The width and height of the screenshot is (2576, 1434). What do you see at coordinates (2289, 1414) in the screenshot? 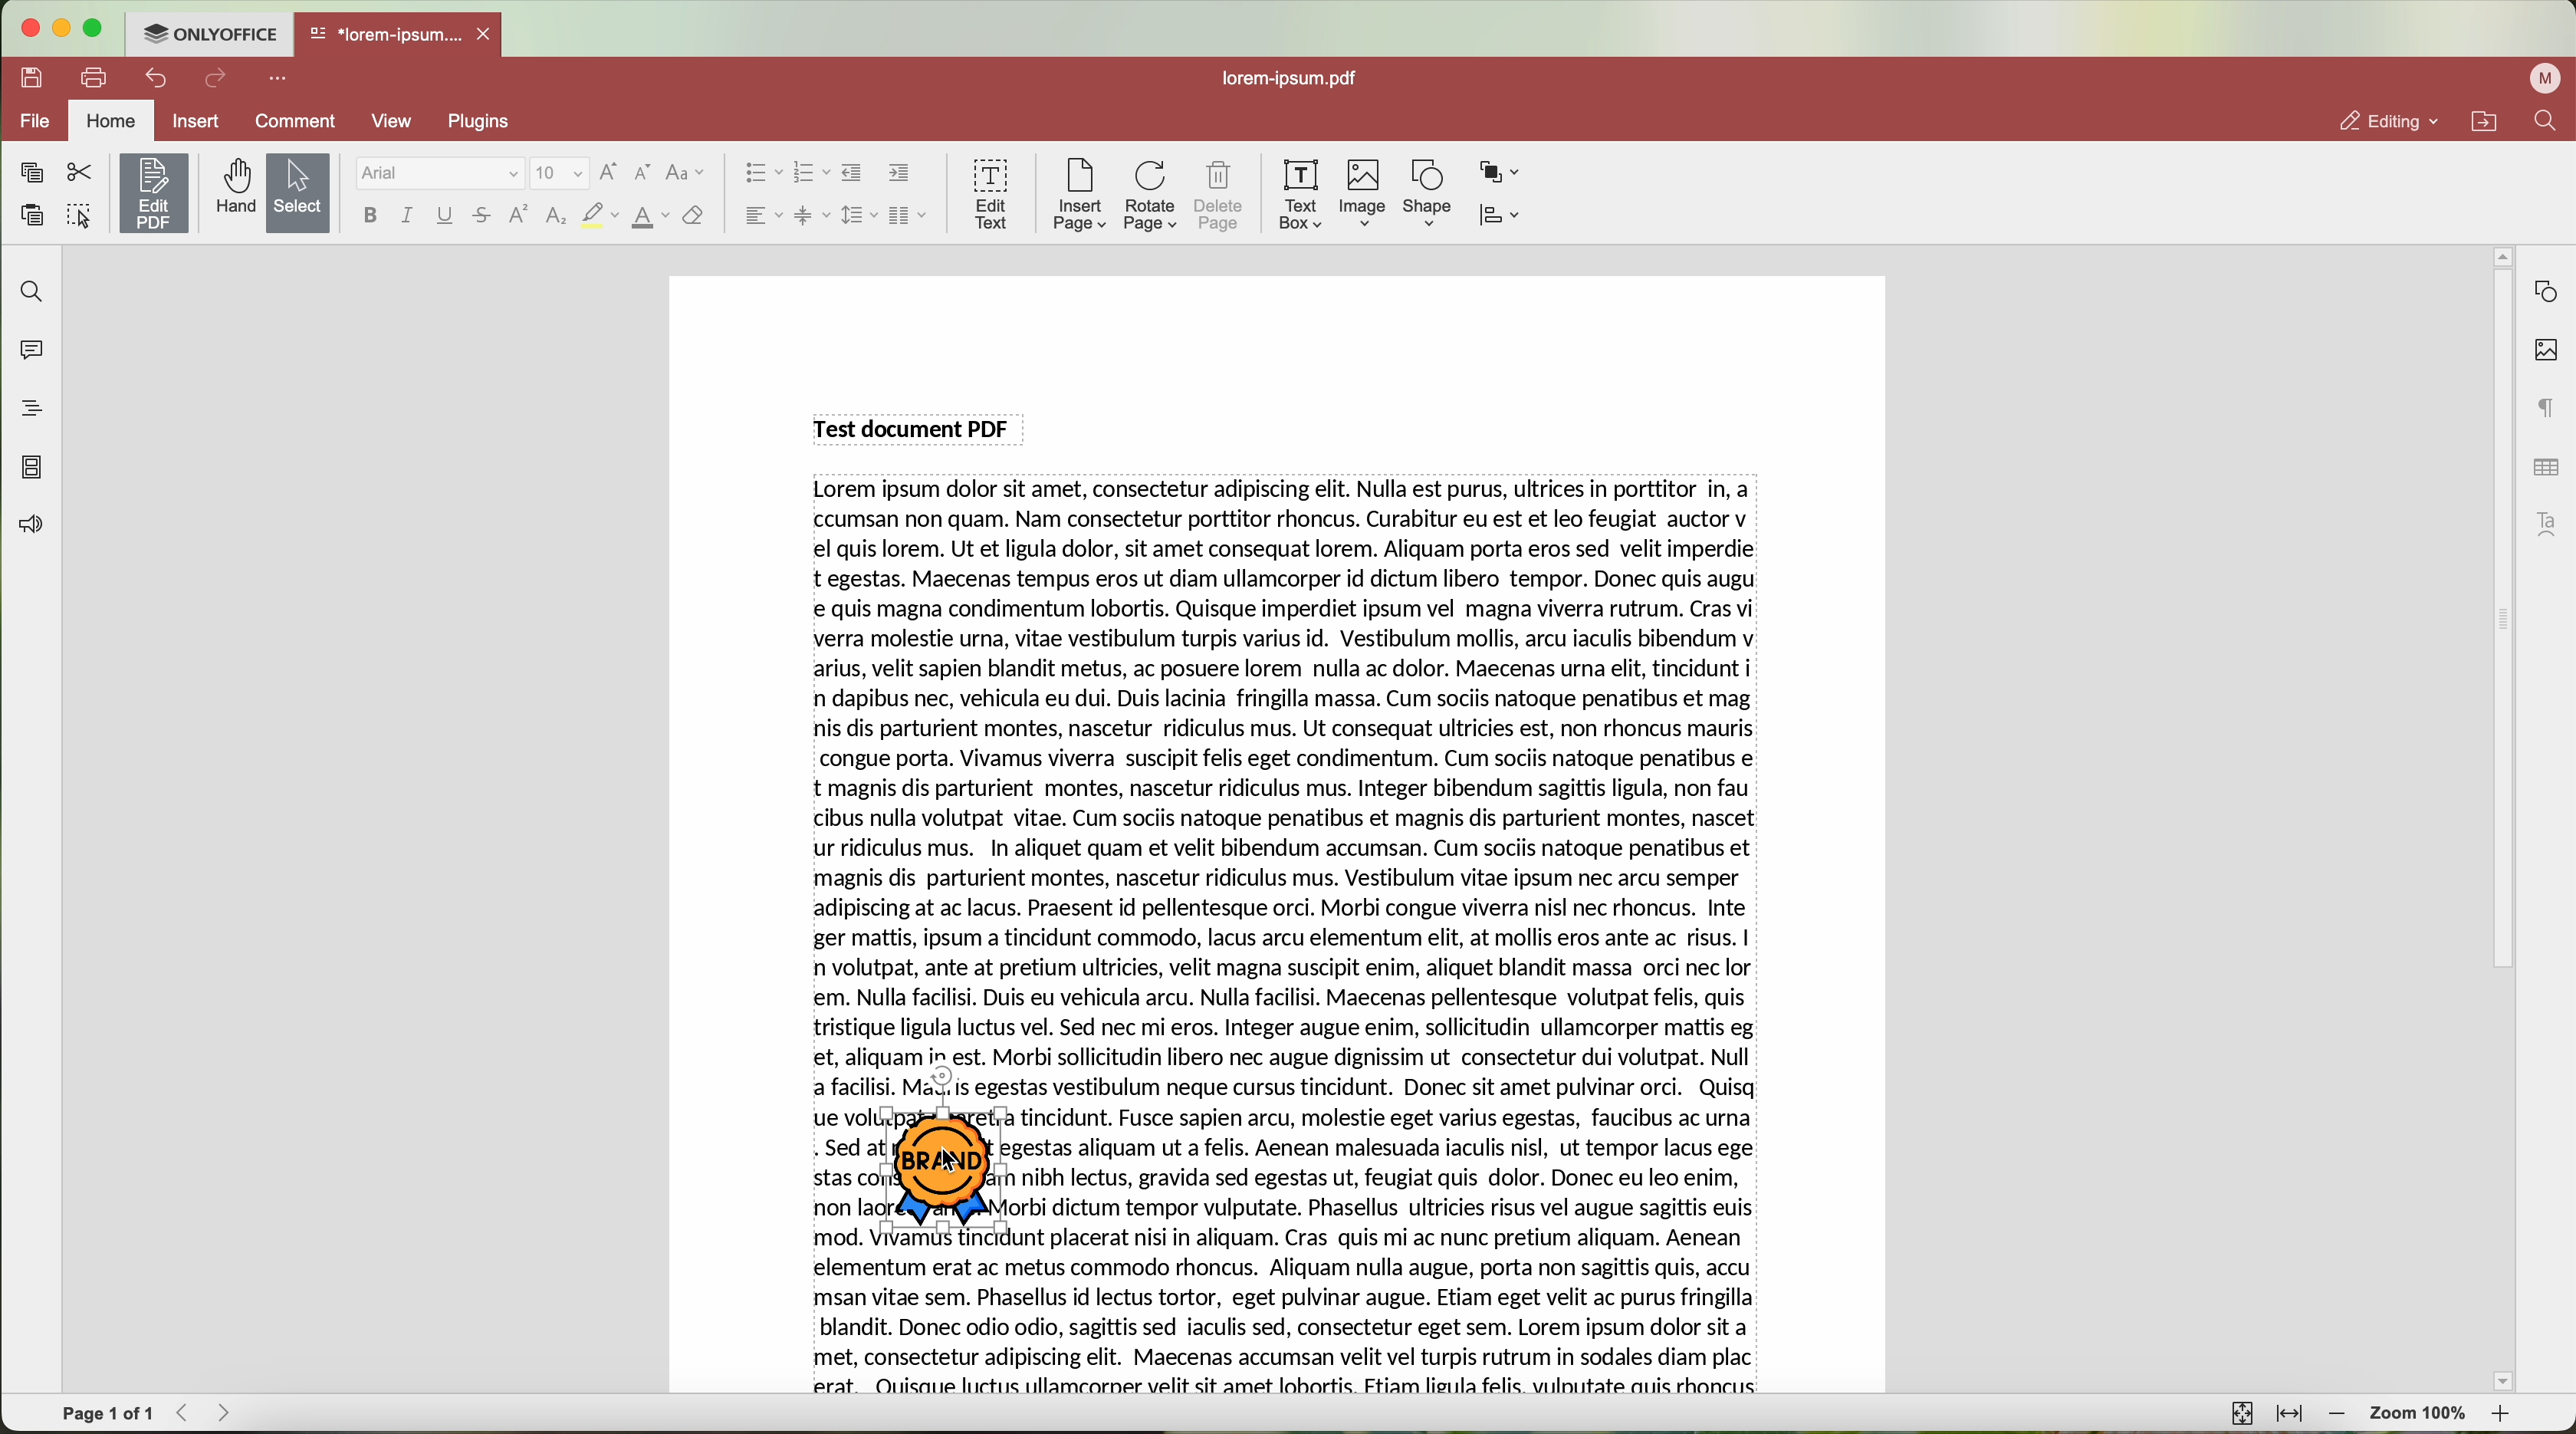
I see `fit to width` at bounding box center [2289, 1414].